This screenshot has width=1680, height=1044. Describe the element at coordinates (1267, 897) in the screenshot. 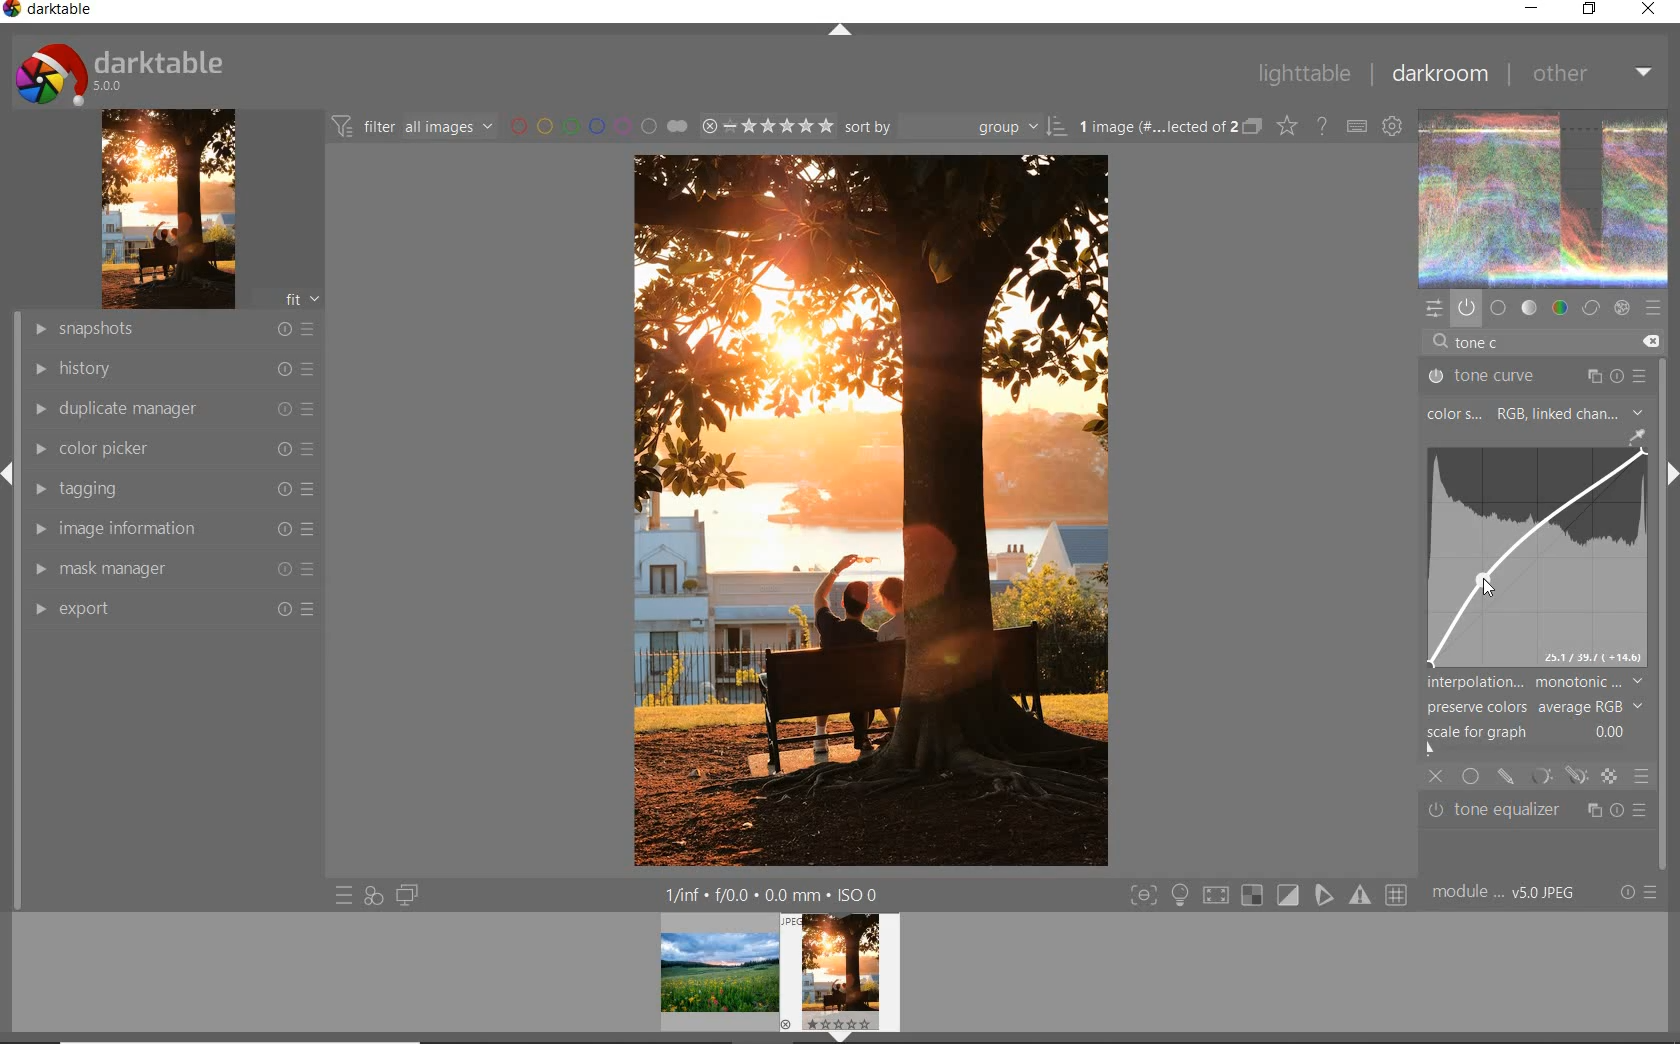

I see `toggle modes` at that location.